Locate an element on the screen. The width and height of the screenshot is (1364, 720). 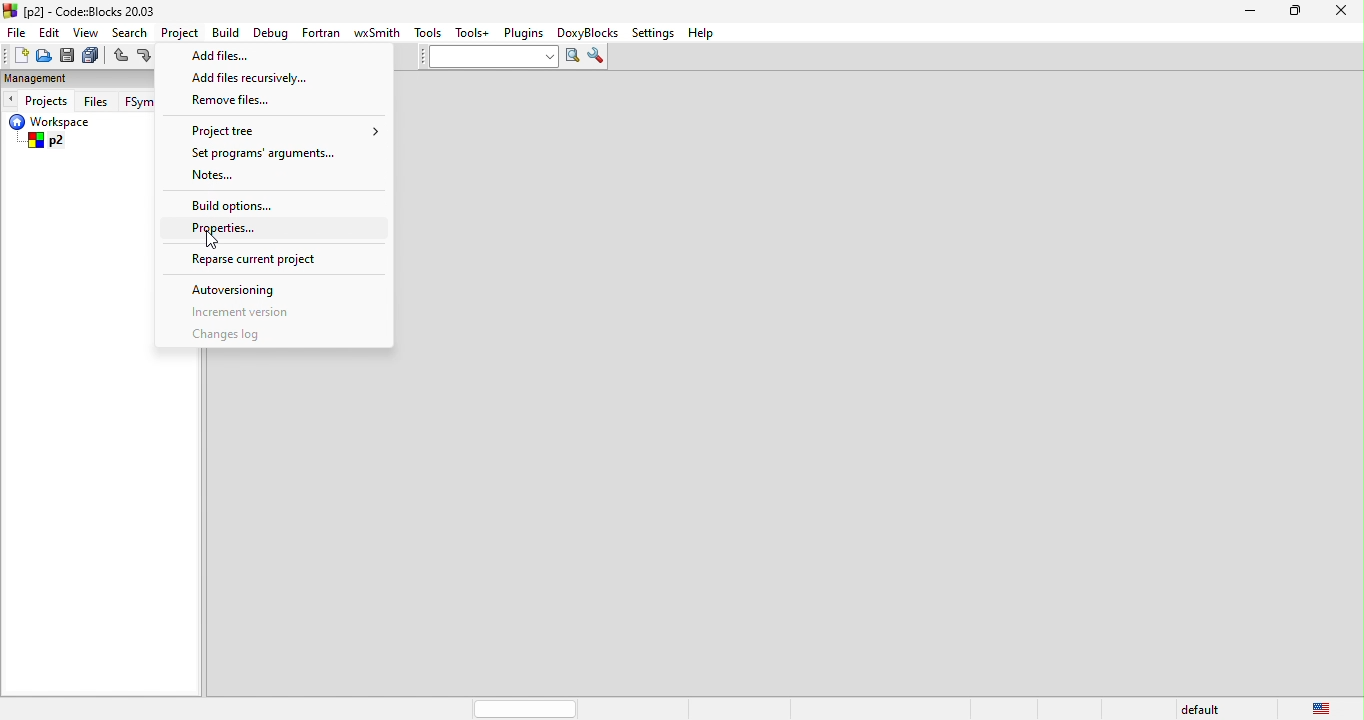
workspace p2 is located at coordinates (80, 133).